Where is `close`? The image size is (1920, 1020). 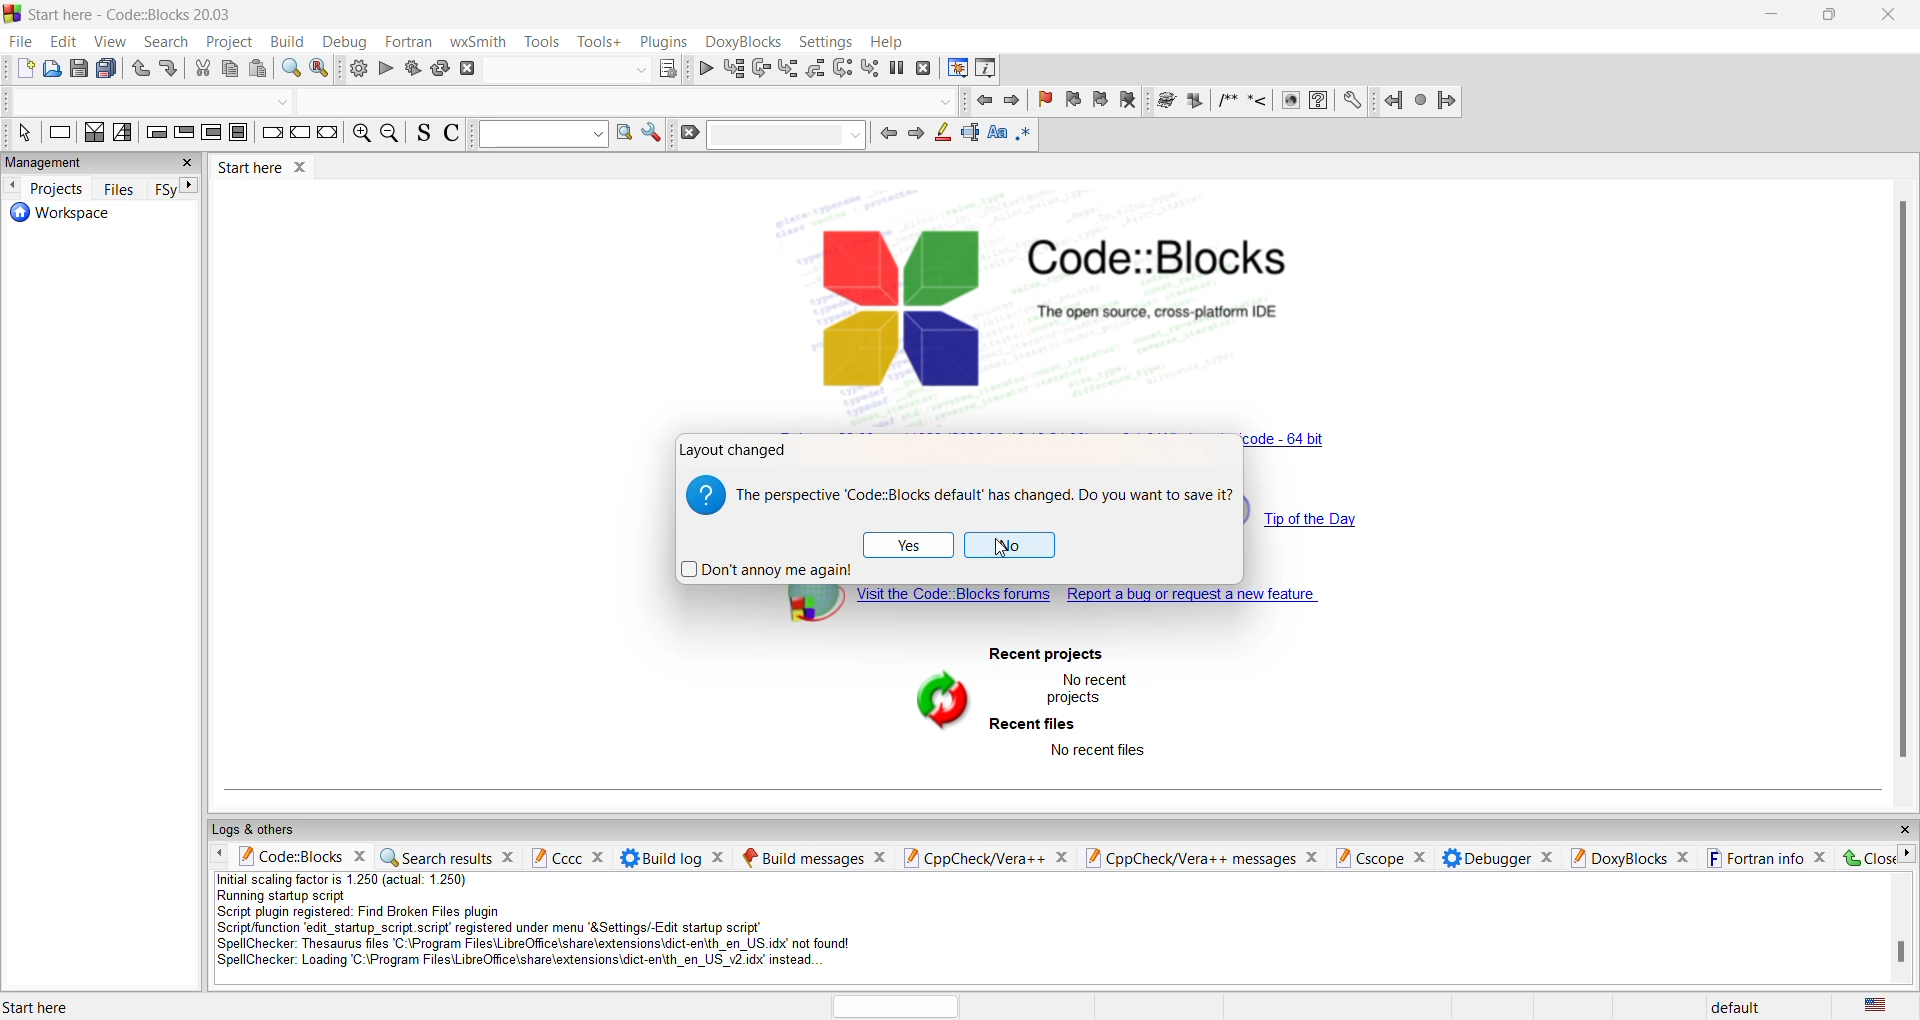 close is located at coordinates (599, 857).